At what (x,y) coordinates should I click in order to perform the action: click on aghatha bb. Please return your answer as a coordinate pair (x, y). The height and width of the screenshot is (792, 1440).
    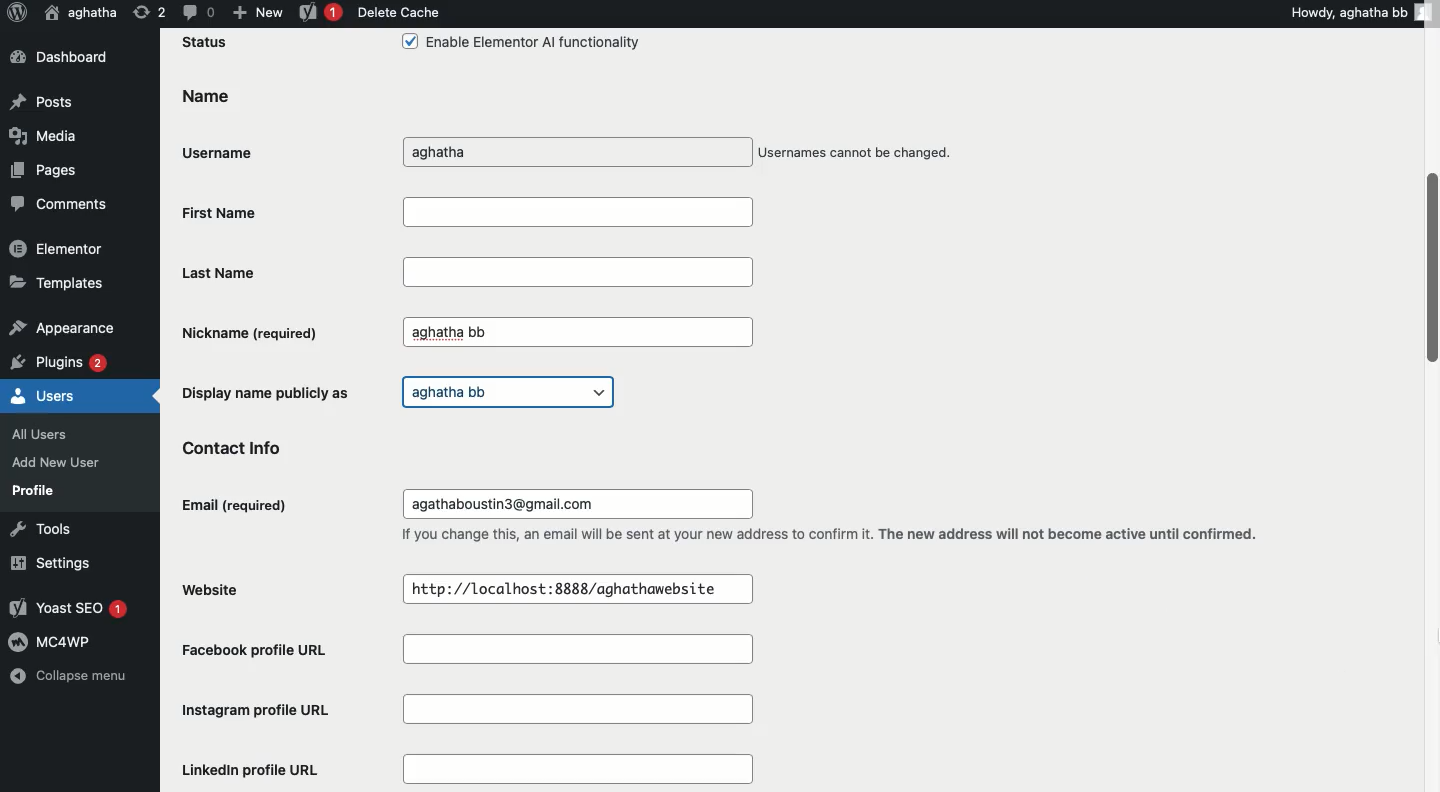
    Looking at the image, I should click on (512, 392).